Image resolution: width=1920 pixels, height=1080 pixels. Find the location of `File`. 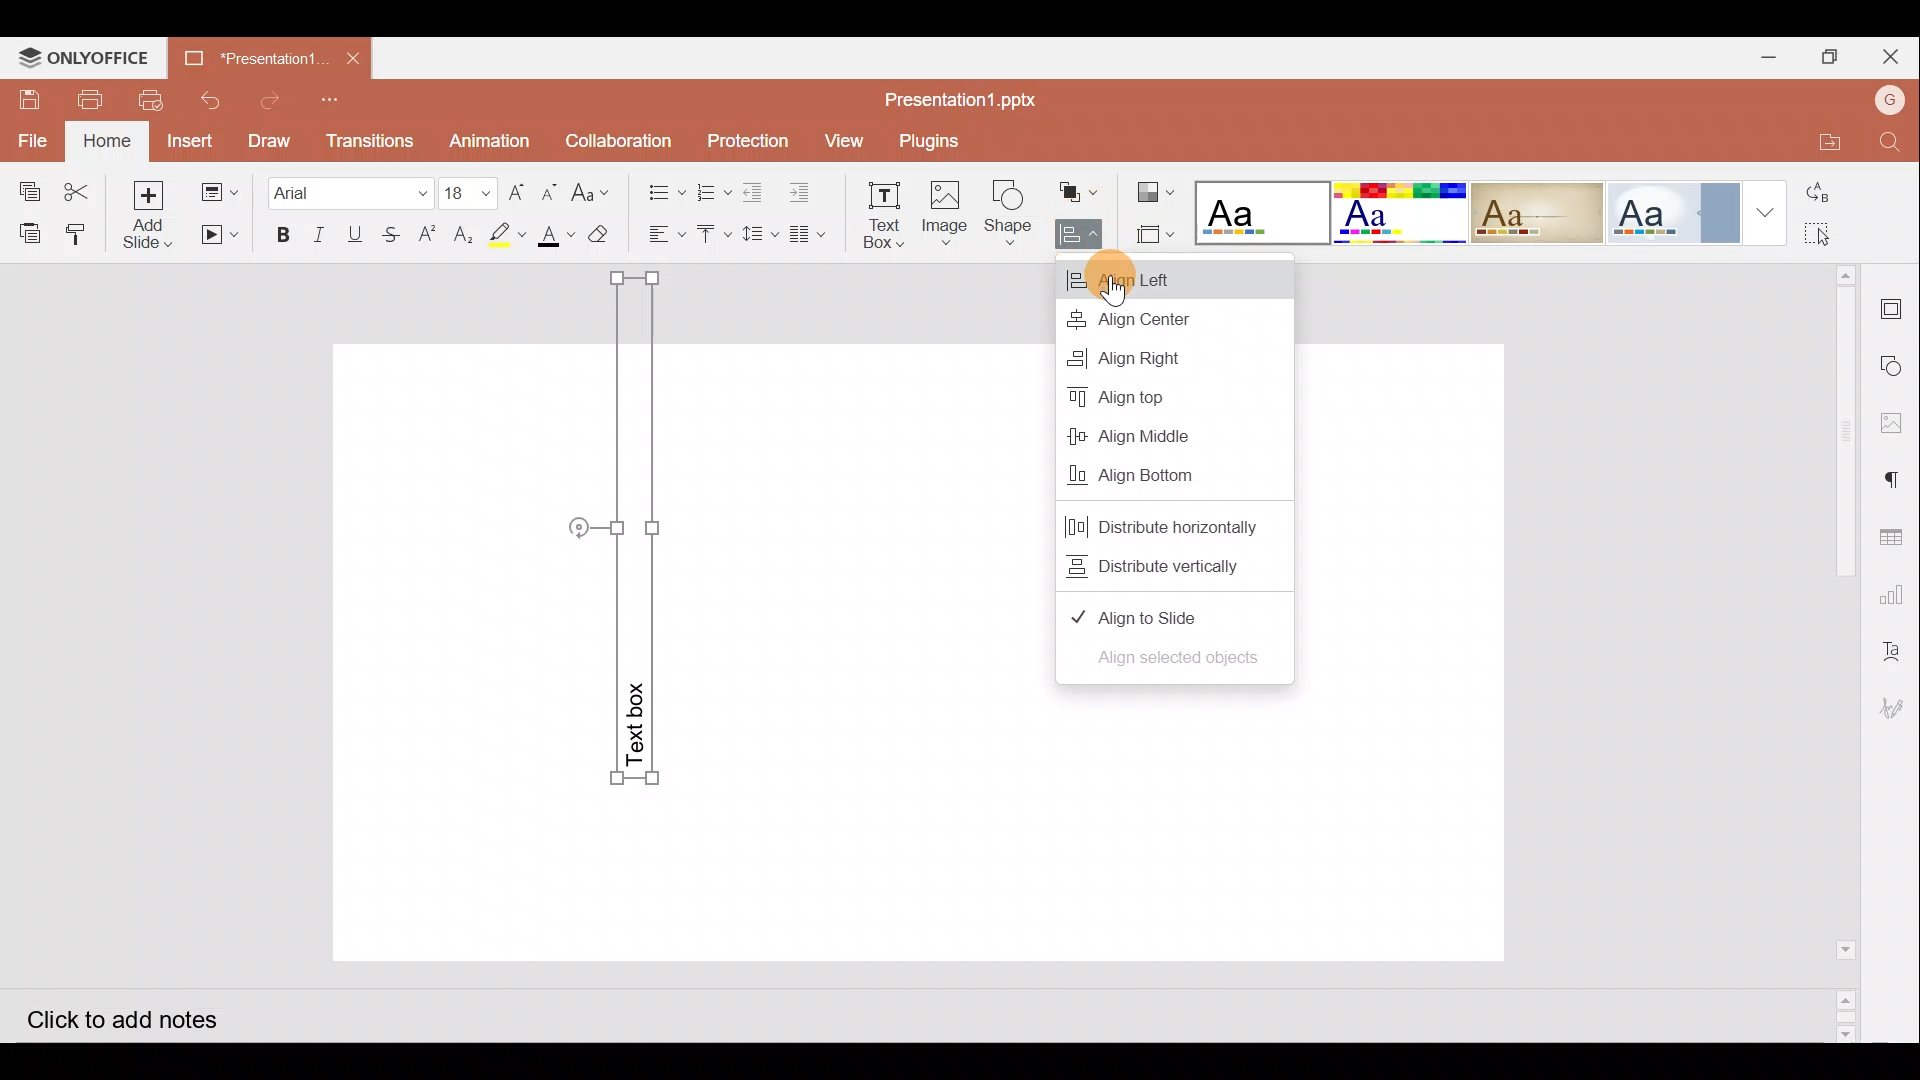

File is located at coordinates (34, 139).